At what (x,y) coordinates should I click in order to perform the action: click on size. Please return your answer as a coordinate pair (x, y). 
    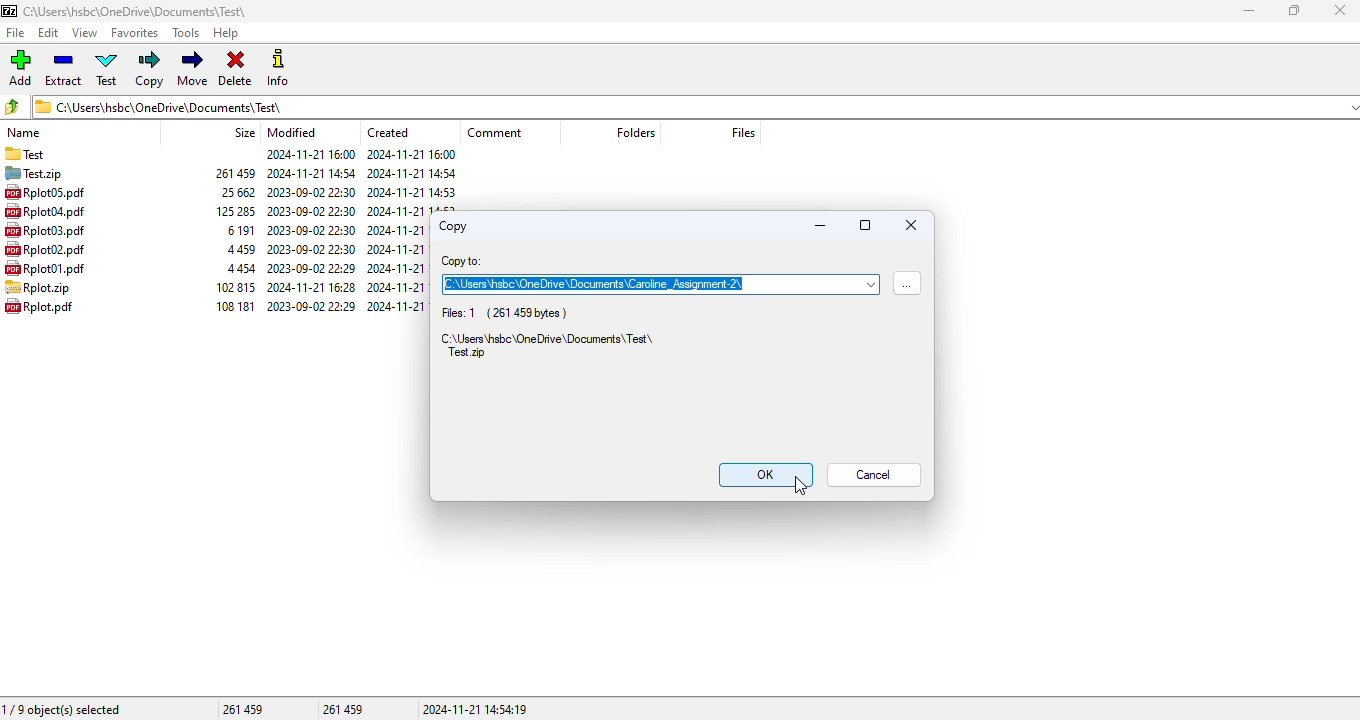
    Looking at the image, I should click on (236, 287).